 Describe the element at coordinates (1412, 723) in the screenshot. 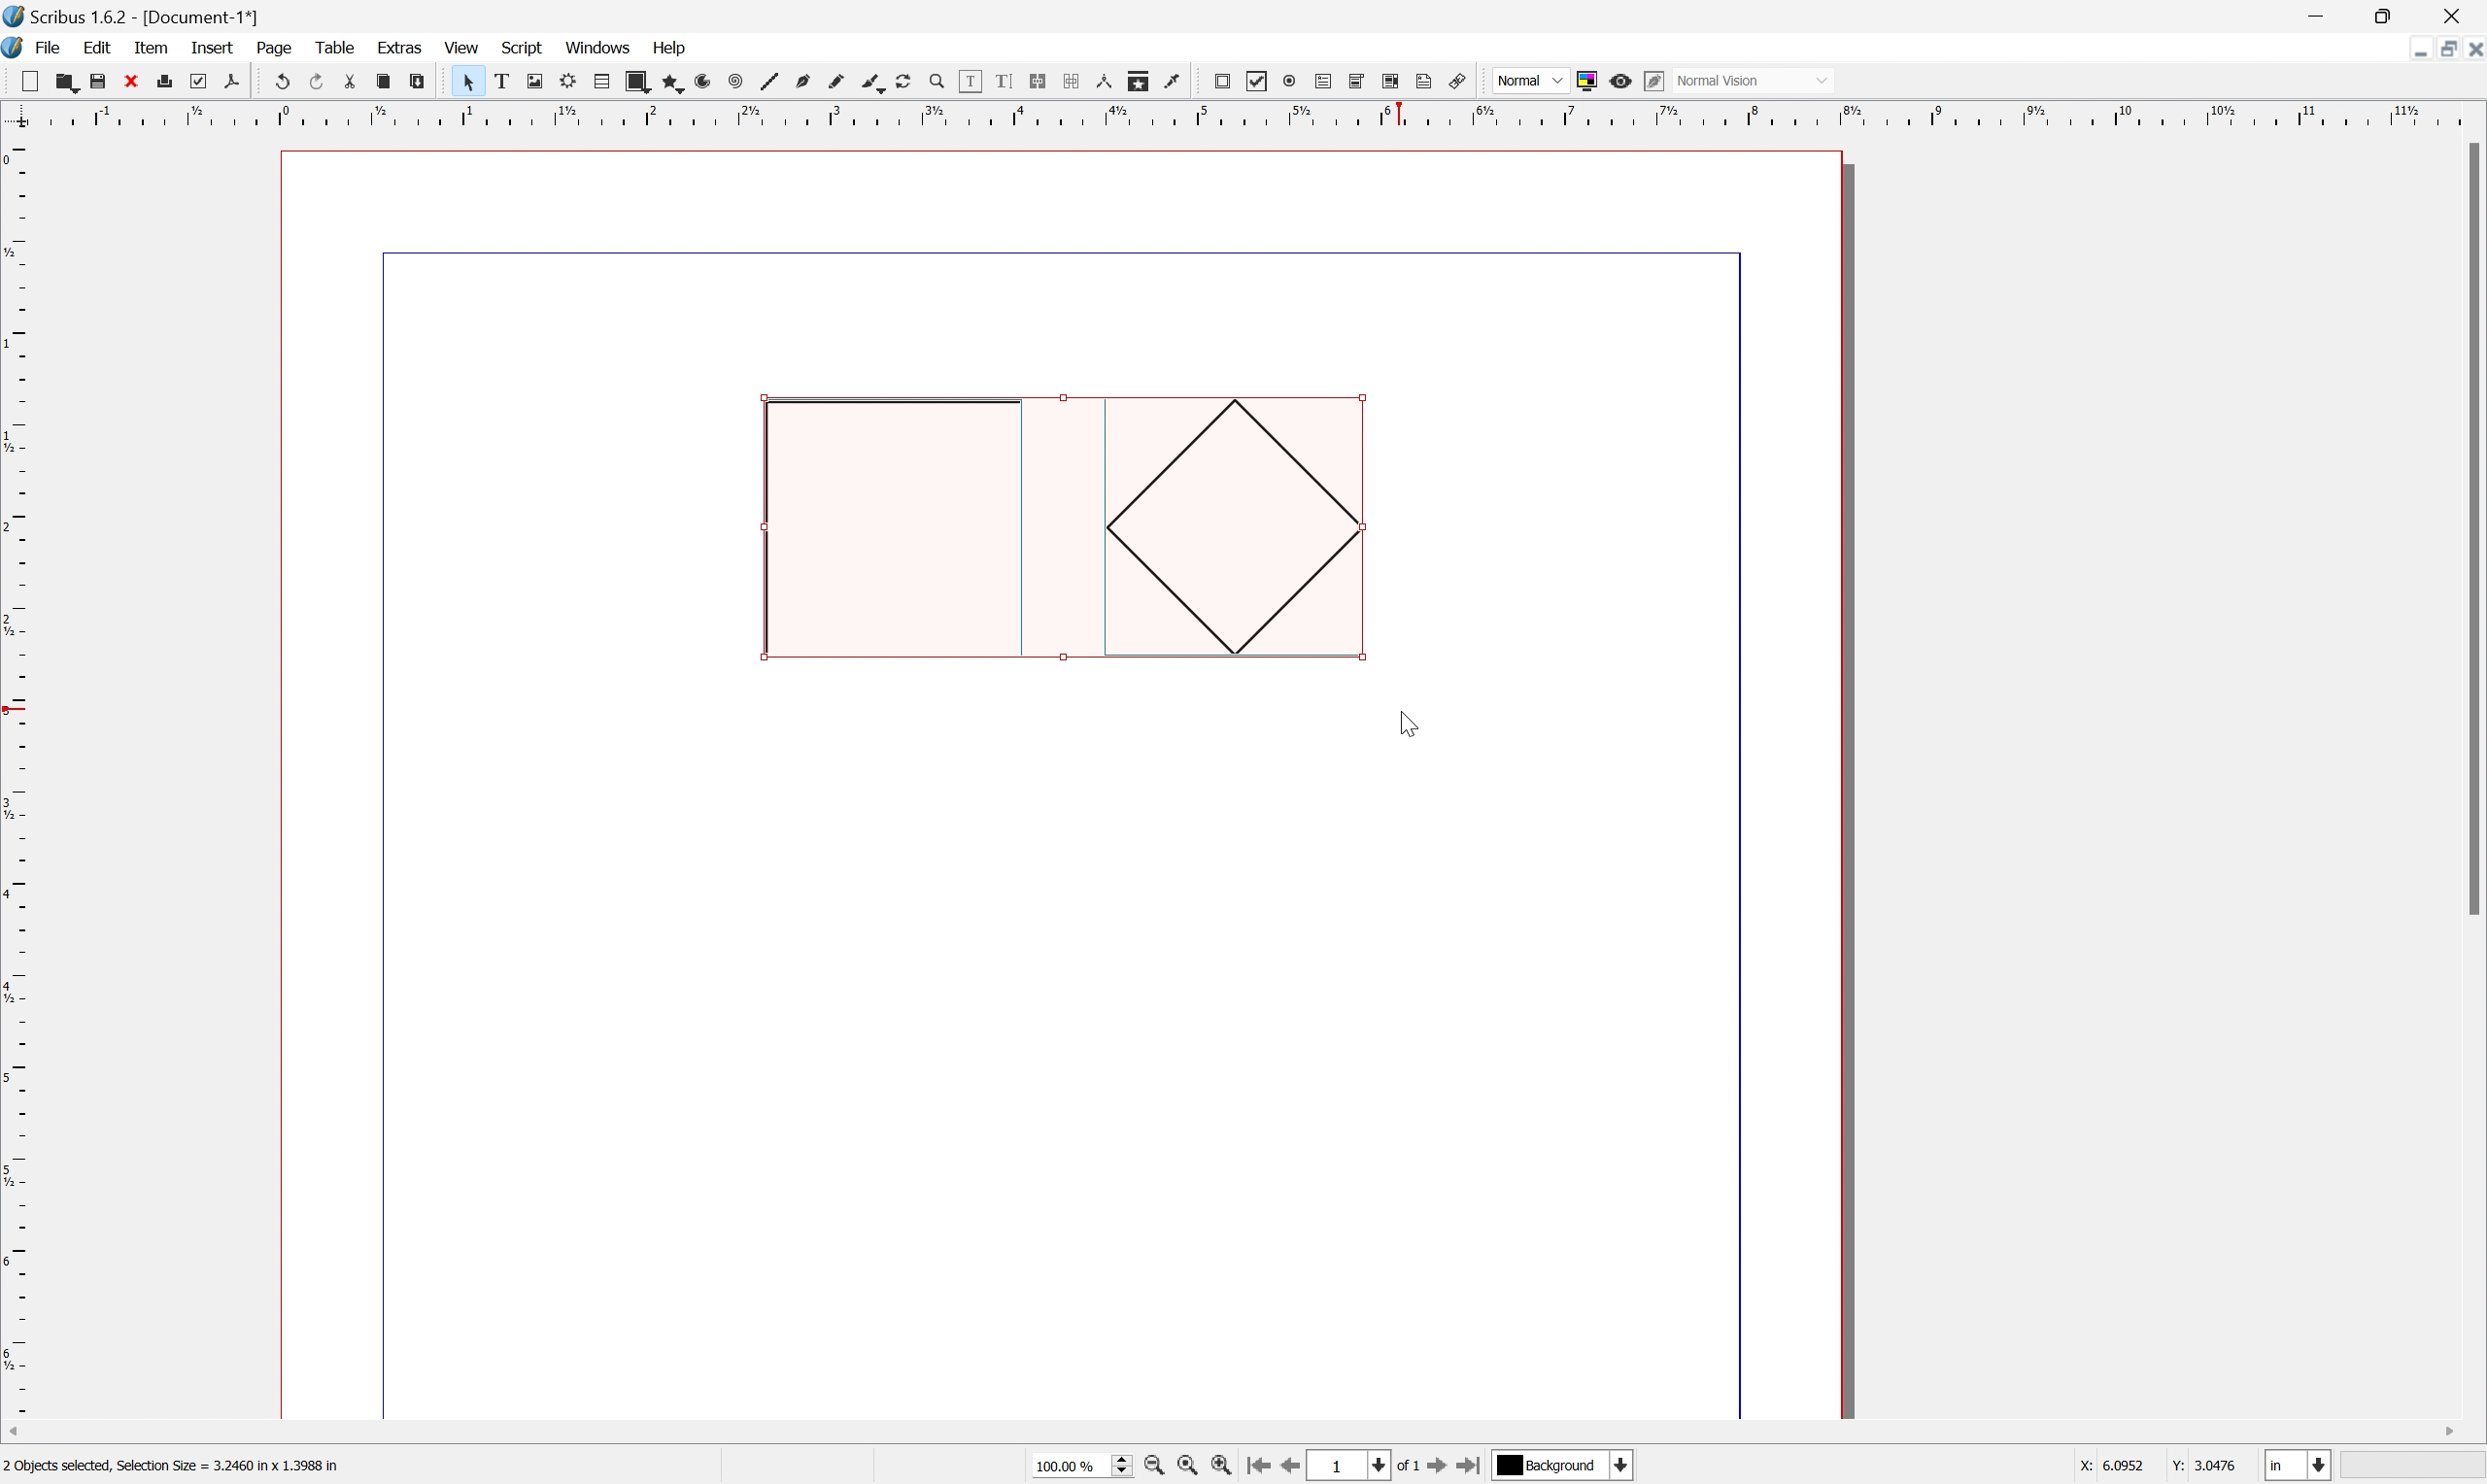

I see `Cursor` at that location.